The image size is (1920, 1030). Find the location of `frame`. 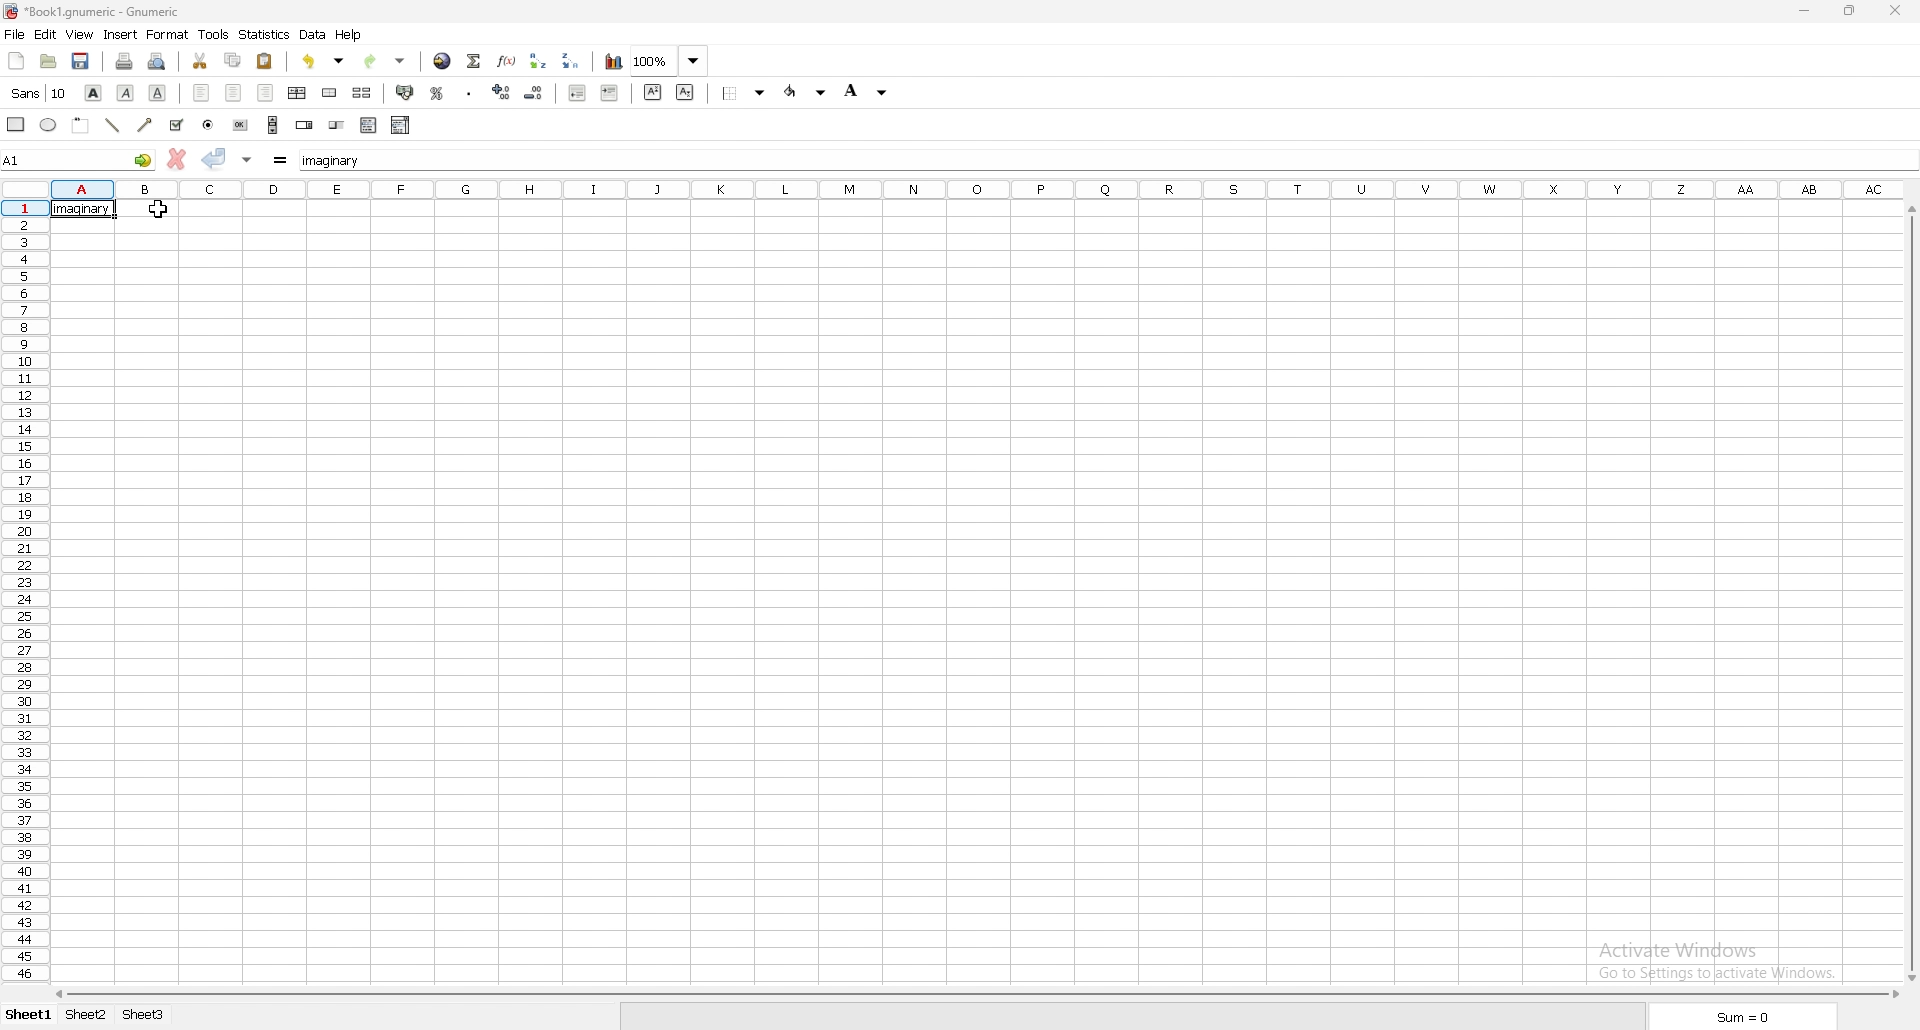

frame is located at coordinates (82, 124).